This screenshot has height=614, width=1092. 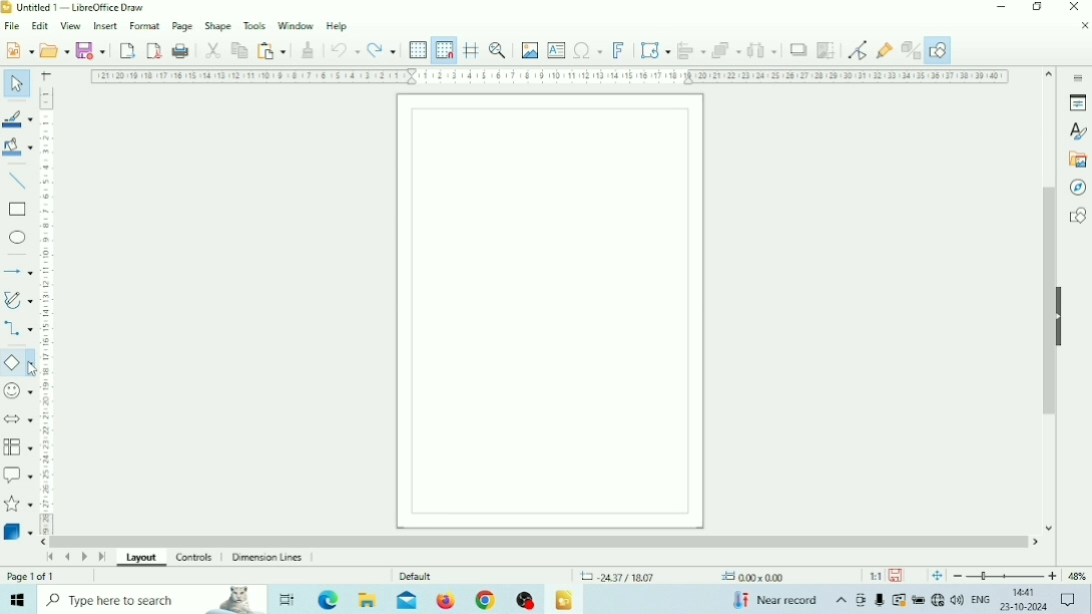 What do you see at coordinates (296, 25) in the screenshot?
I see `Window` at bounding box center [296, 25].